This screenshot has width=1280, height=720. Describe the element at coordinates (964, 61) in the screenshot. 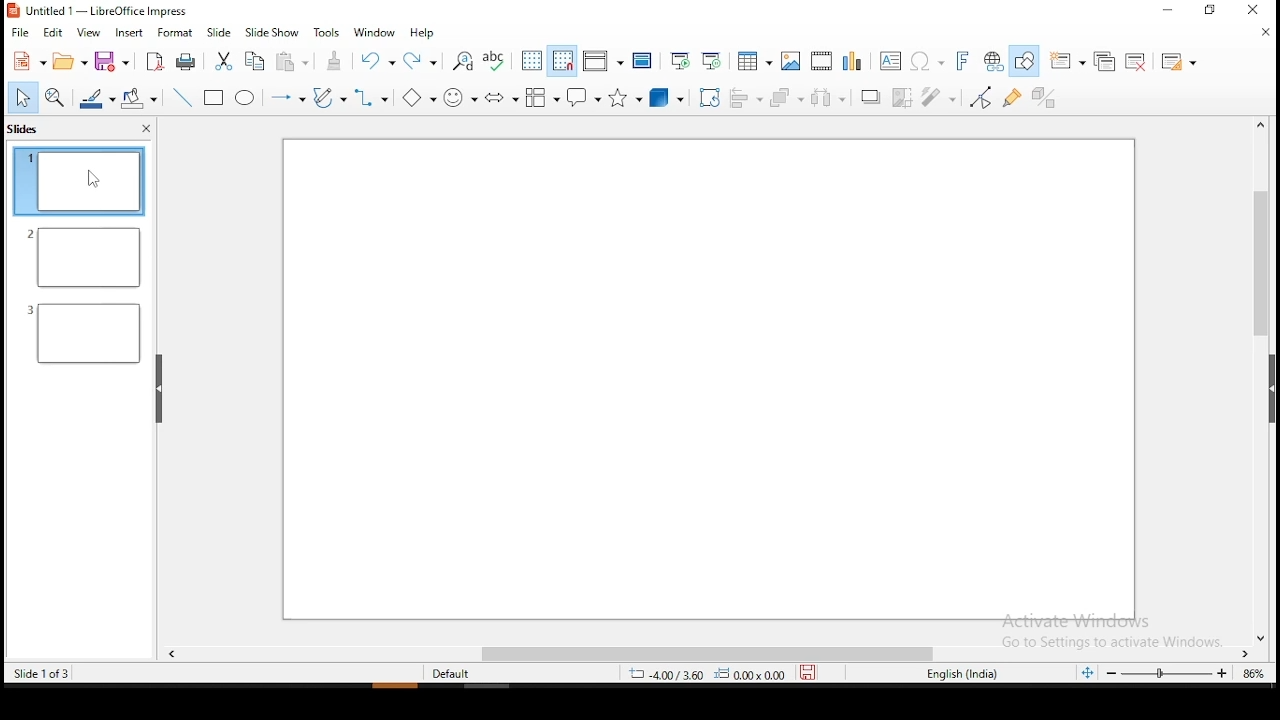

I see `insert fontwork text` at that location.